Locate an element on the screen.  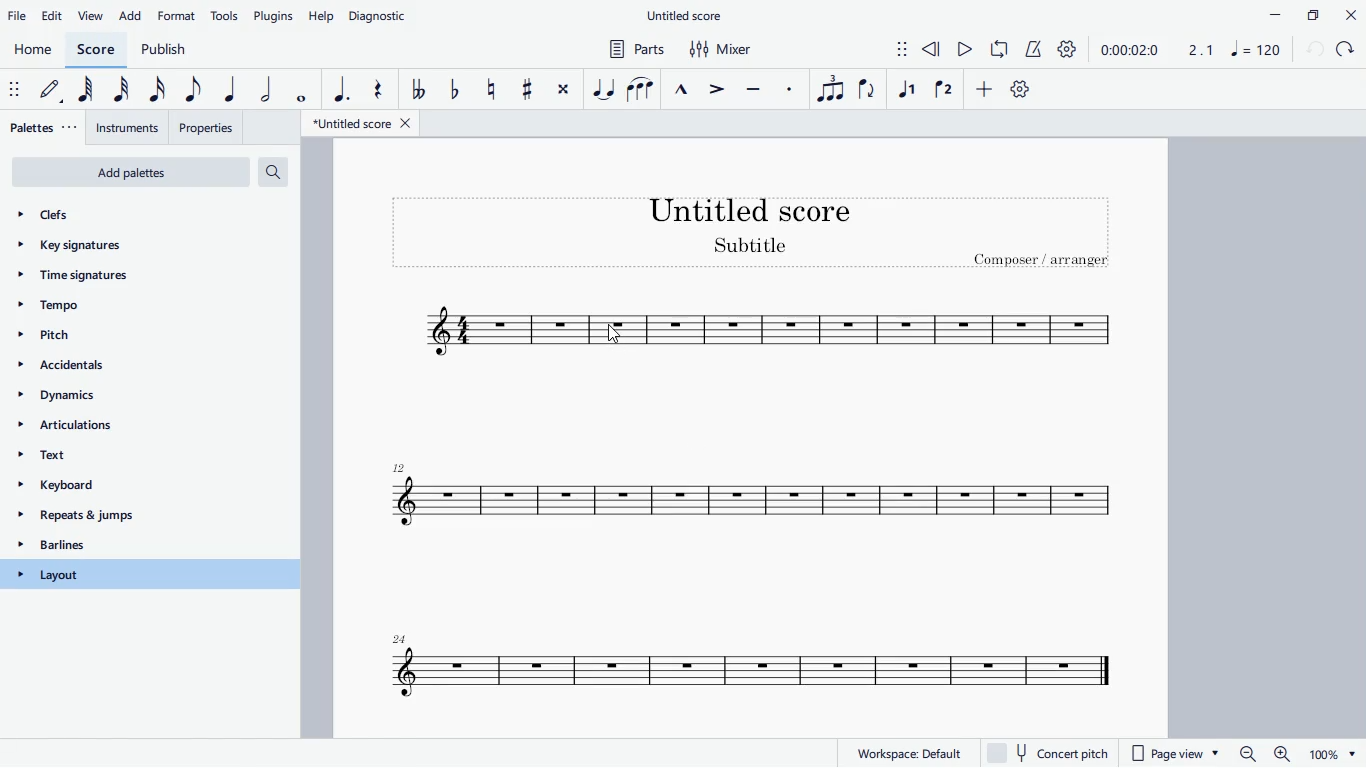
edit is located at coordinates (55, 15).